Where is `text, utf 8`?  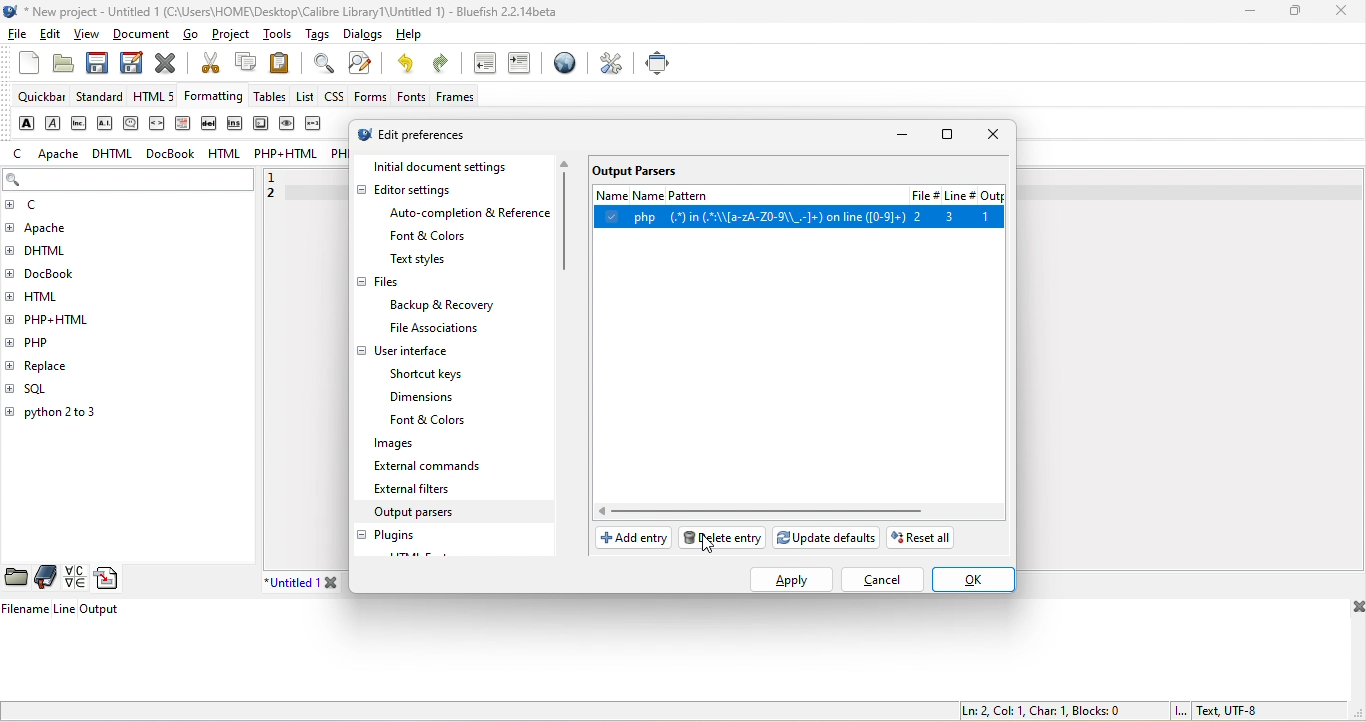
text, utf 8 is located at coordinates (1215, 711).